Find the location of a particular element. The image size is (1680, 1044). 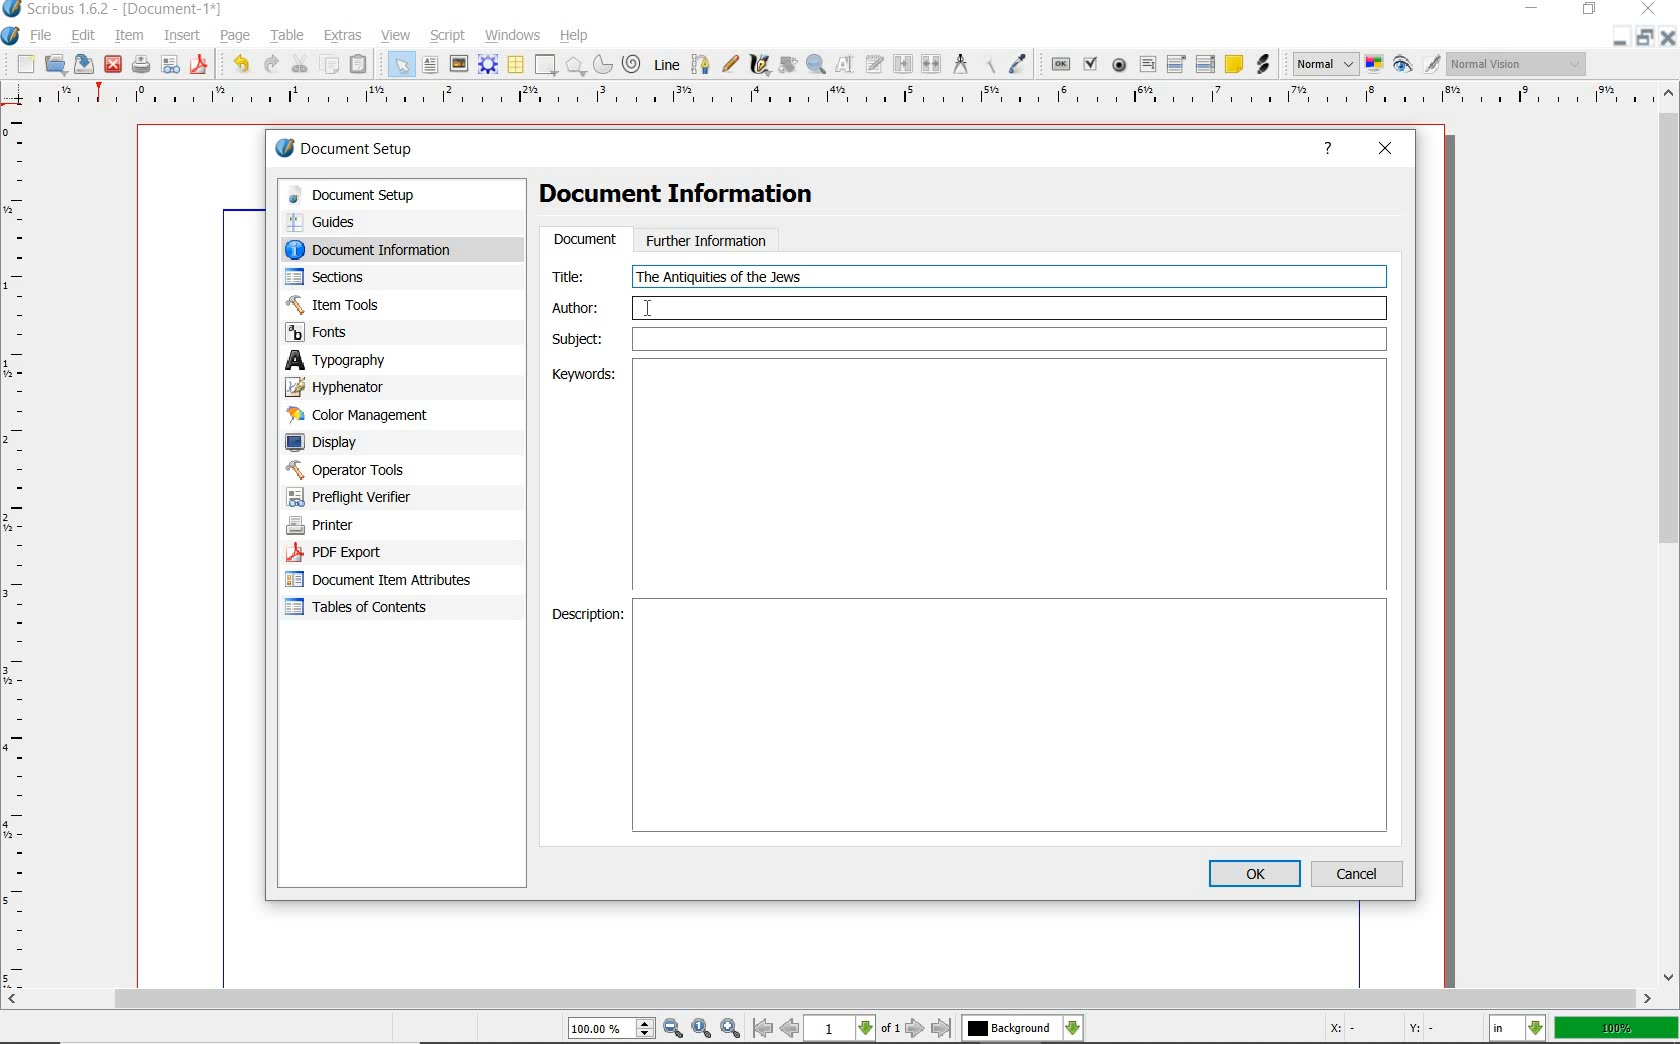

measurements is located at coordinates (959, 64).